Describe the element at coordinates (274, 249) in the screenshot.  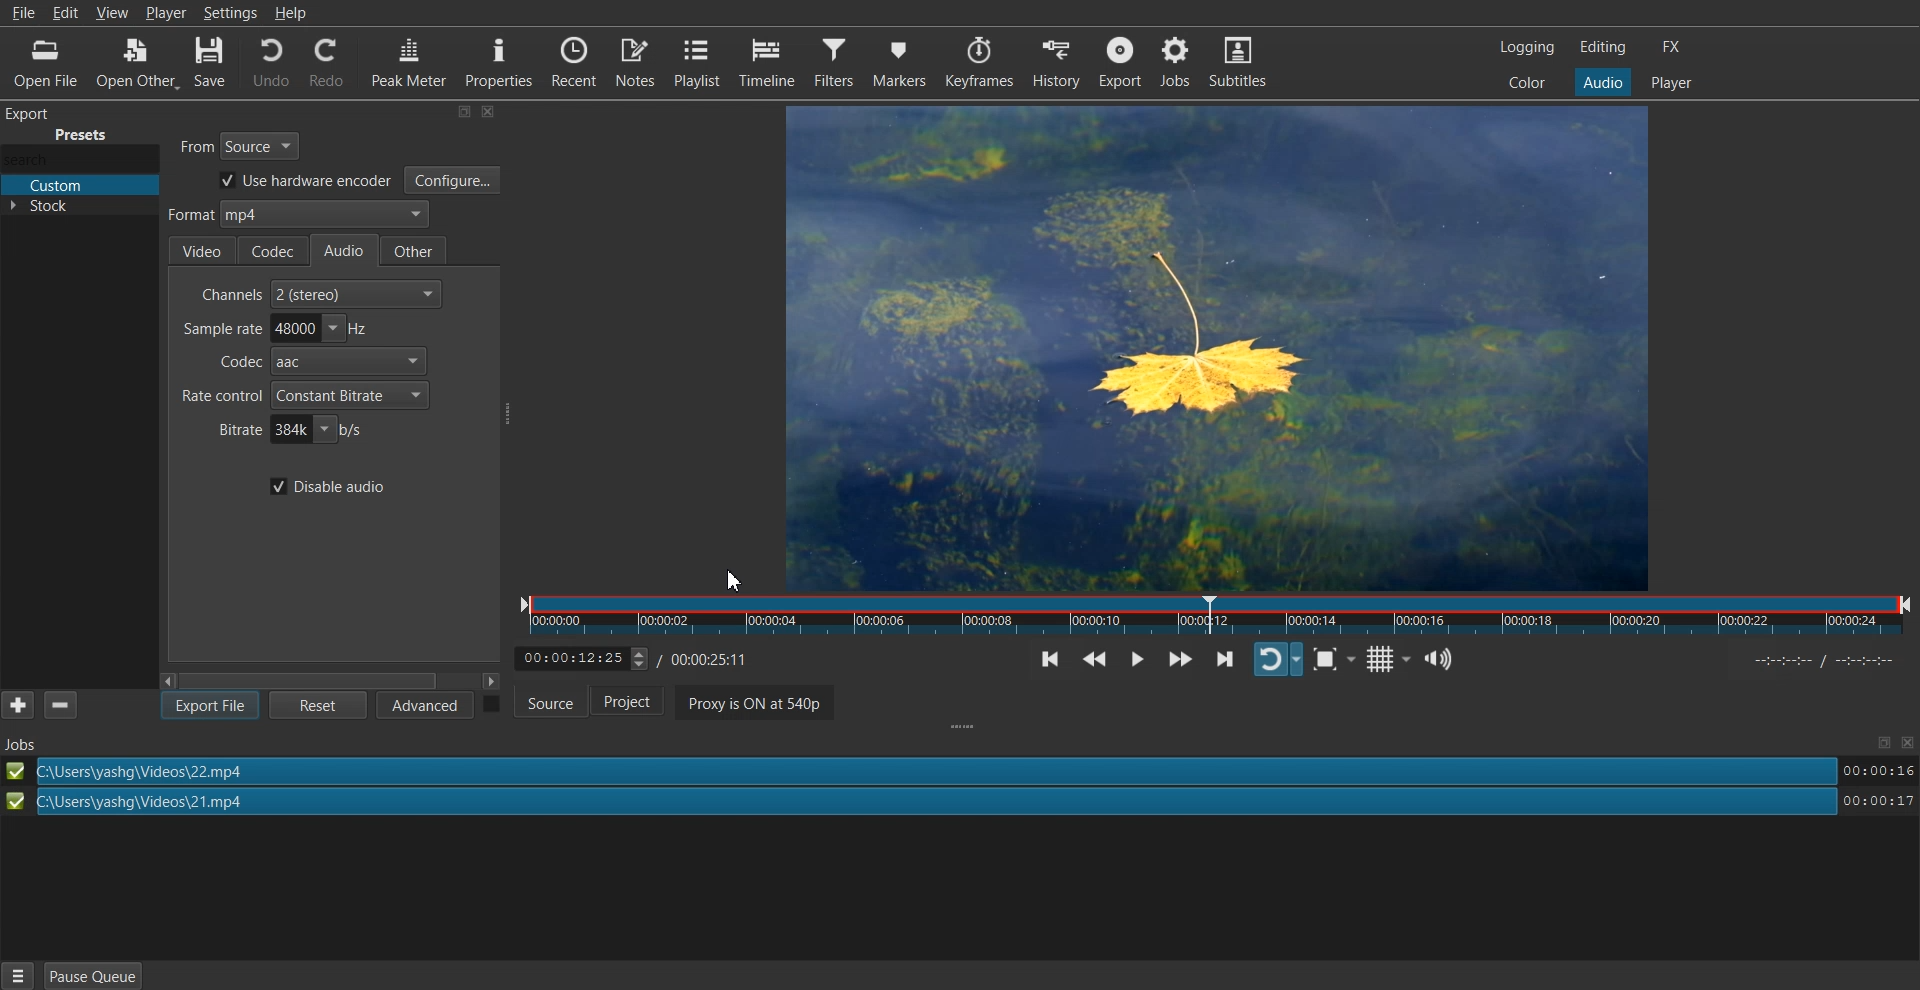
I see `Codec` at that location.